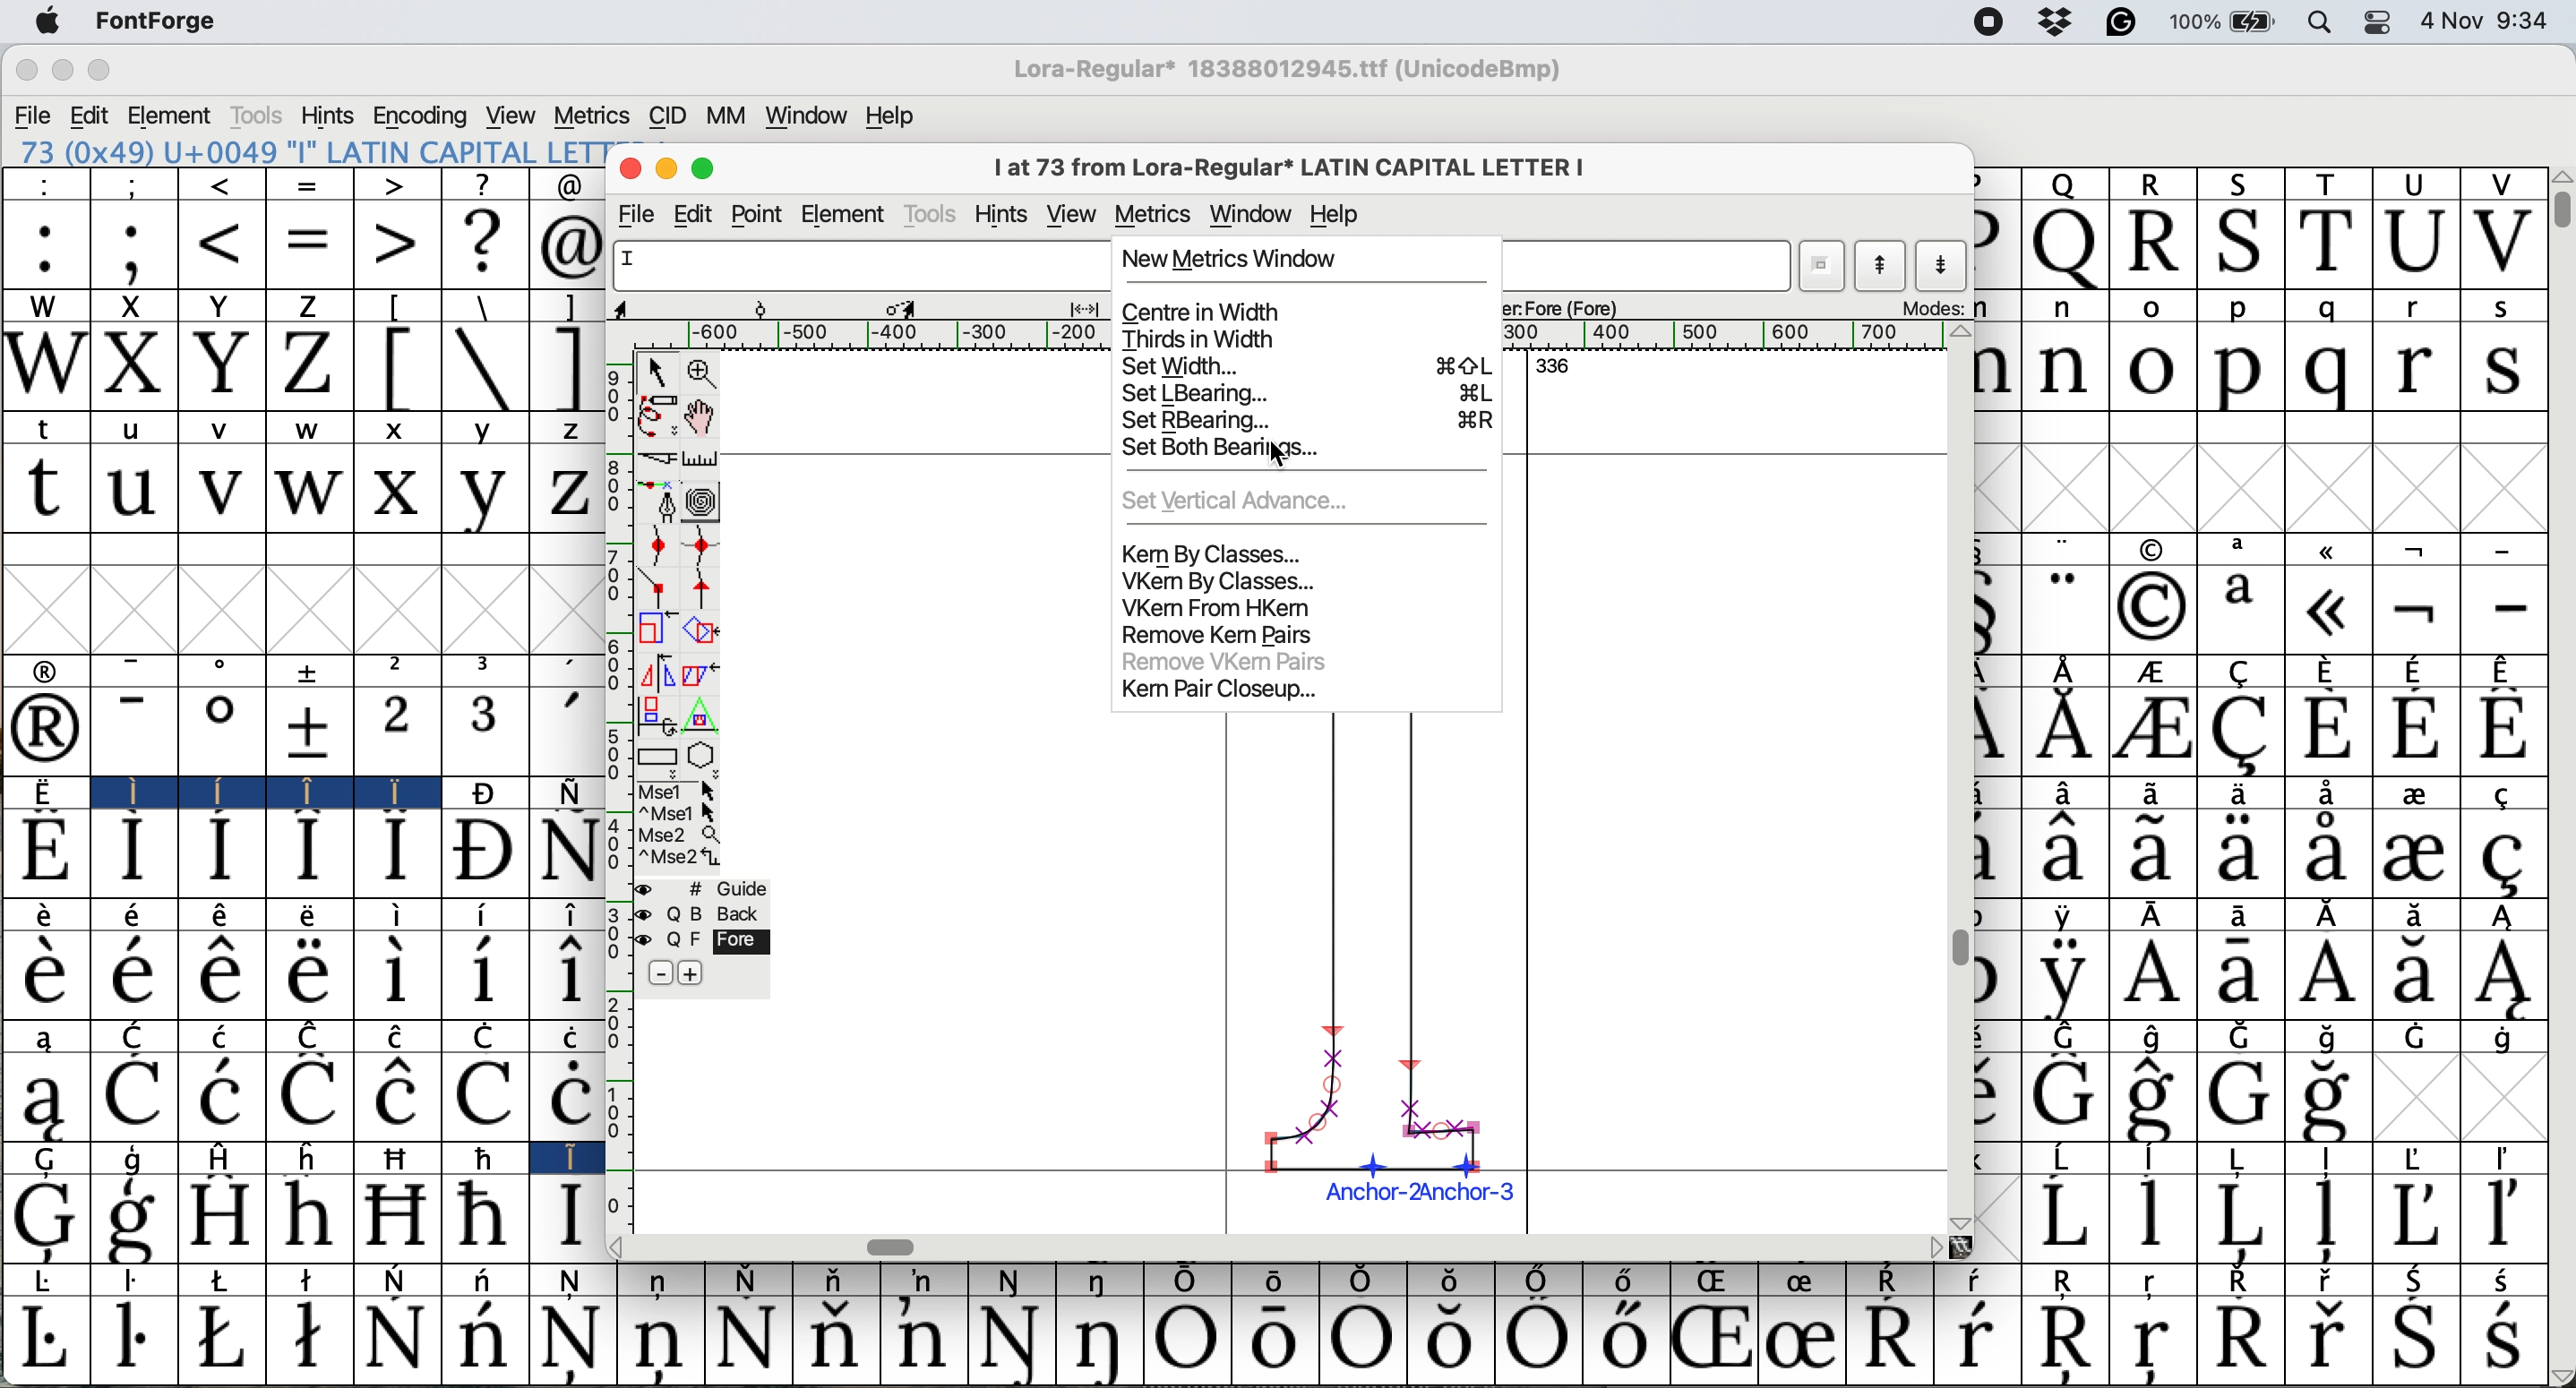  Describe the element at coordinates (702, 456) in the screenshot. I see `measure distance` at that location.